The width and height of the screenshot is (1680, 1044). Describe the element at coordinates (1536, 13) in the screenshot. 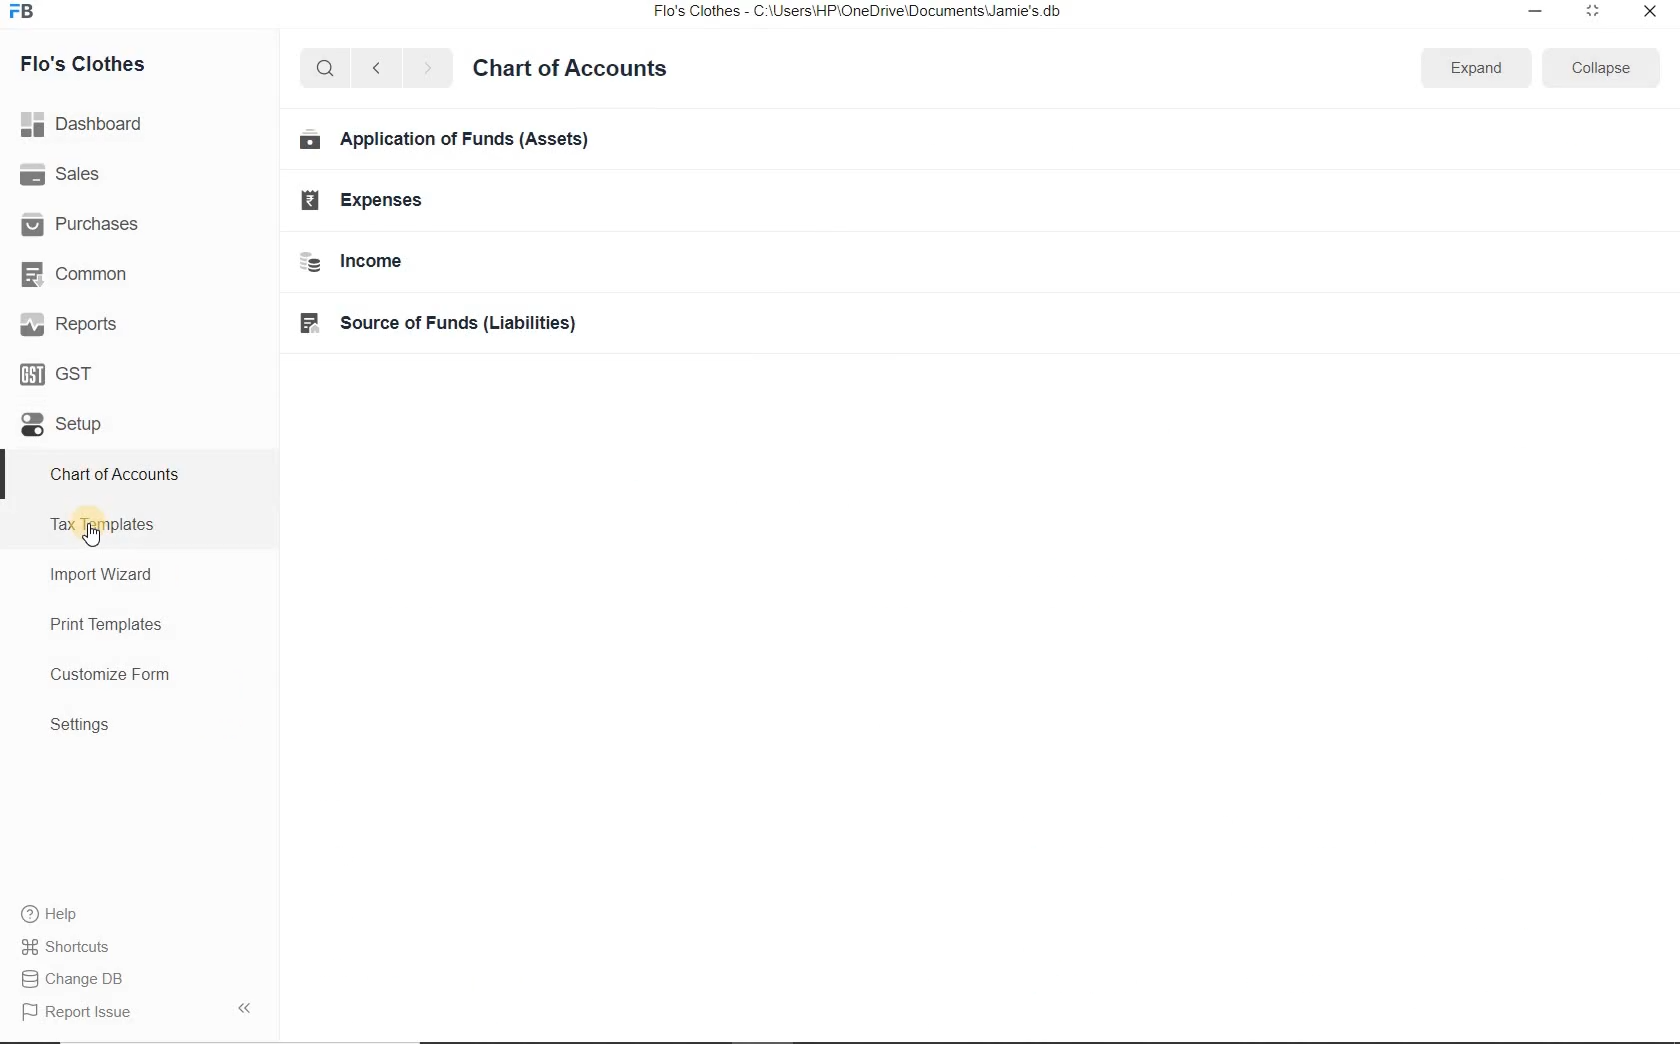

I see `Minimize` at that location.